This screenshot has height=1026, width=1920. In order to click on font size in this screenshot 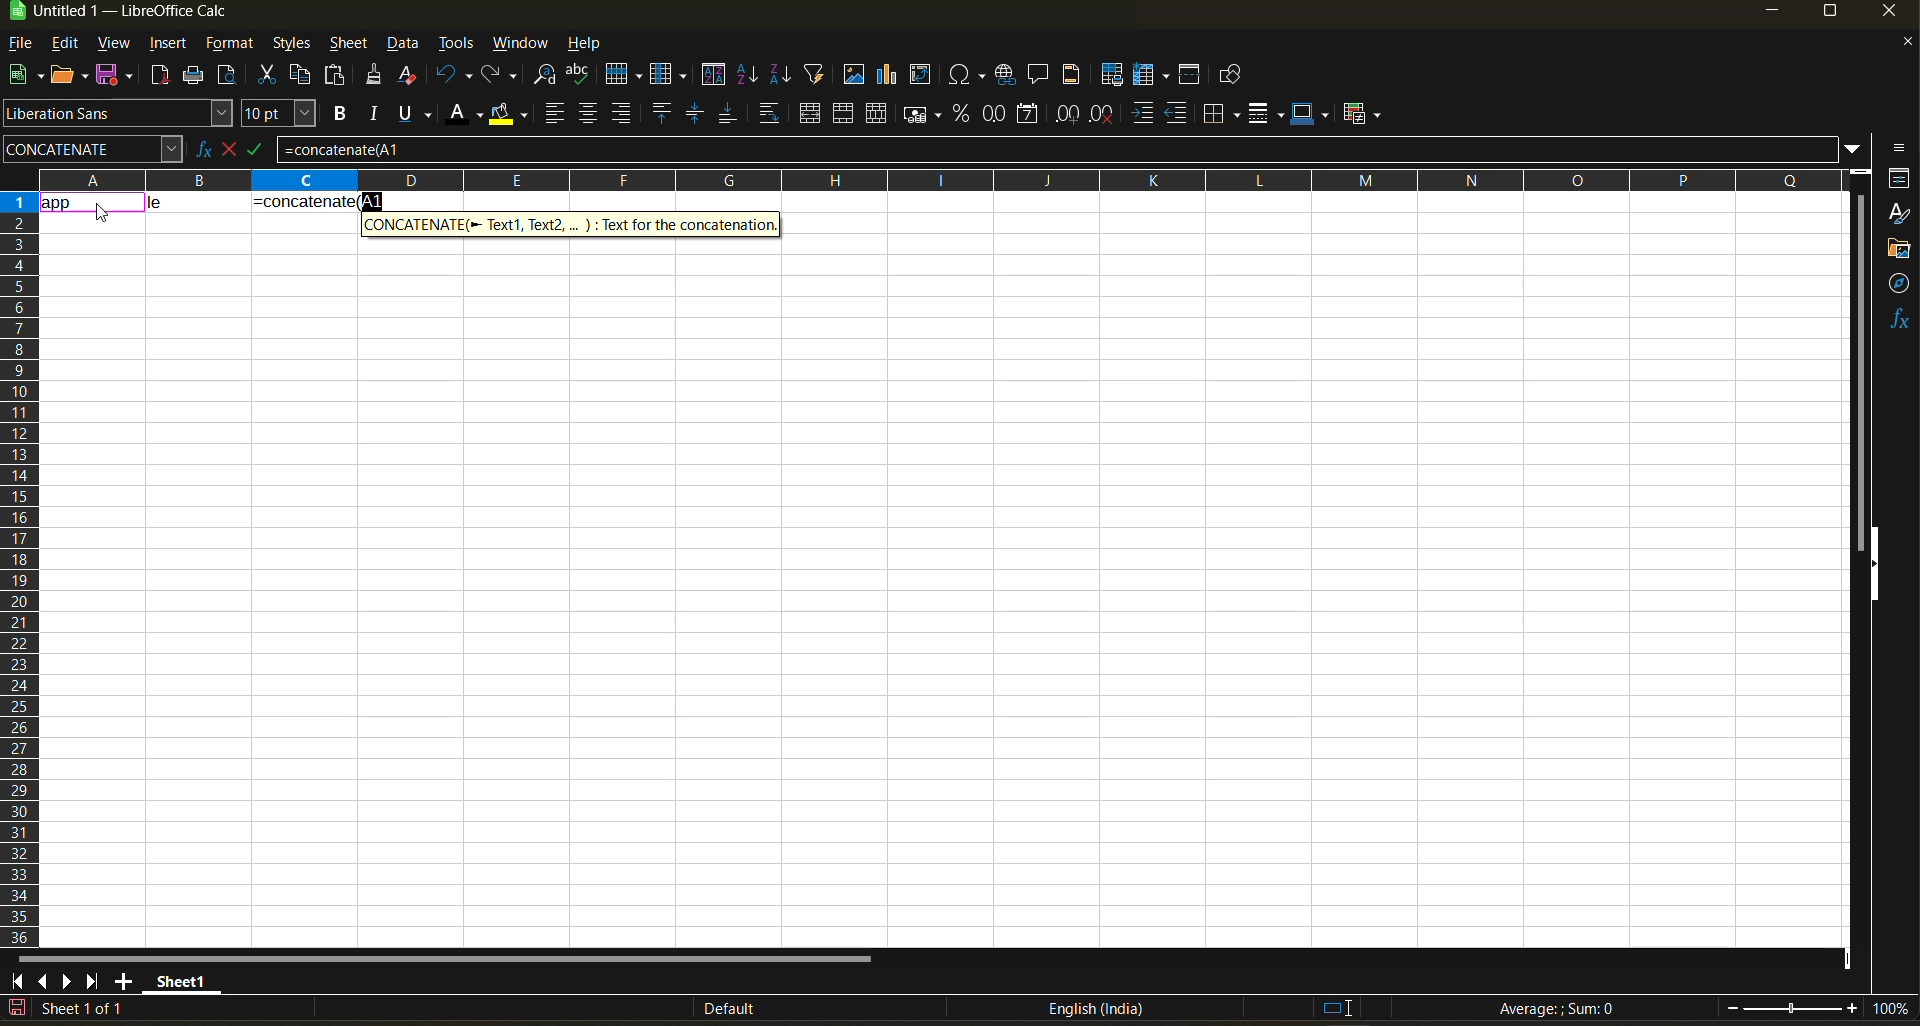, I will do `click(283, 115)`.